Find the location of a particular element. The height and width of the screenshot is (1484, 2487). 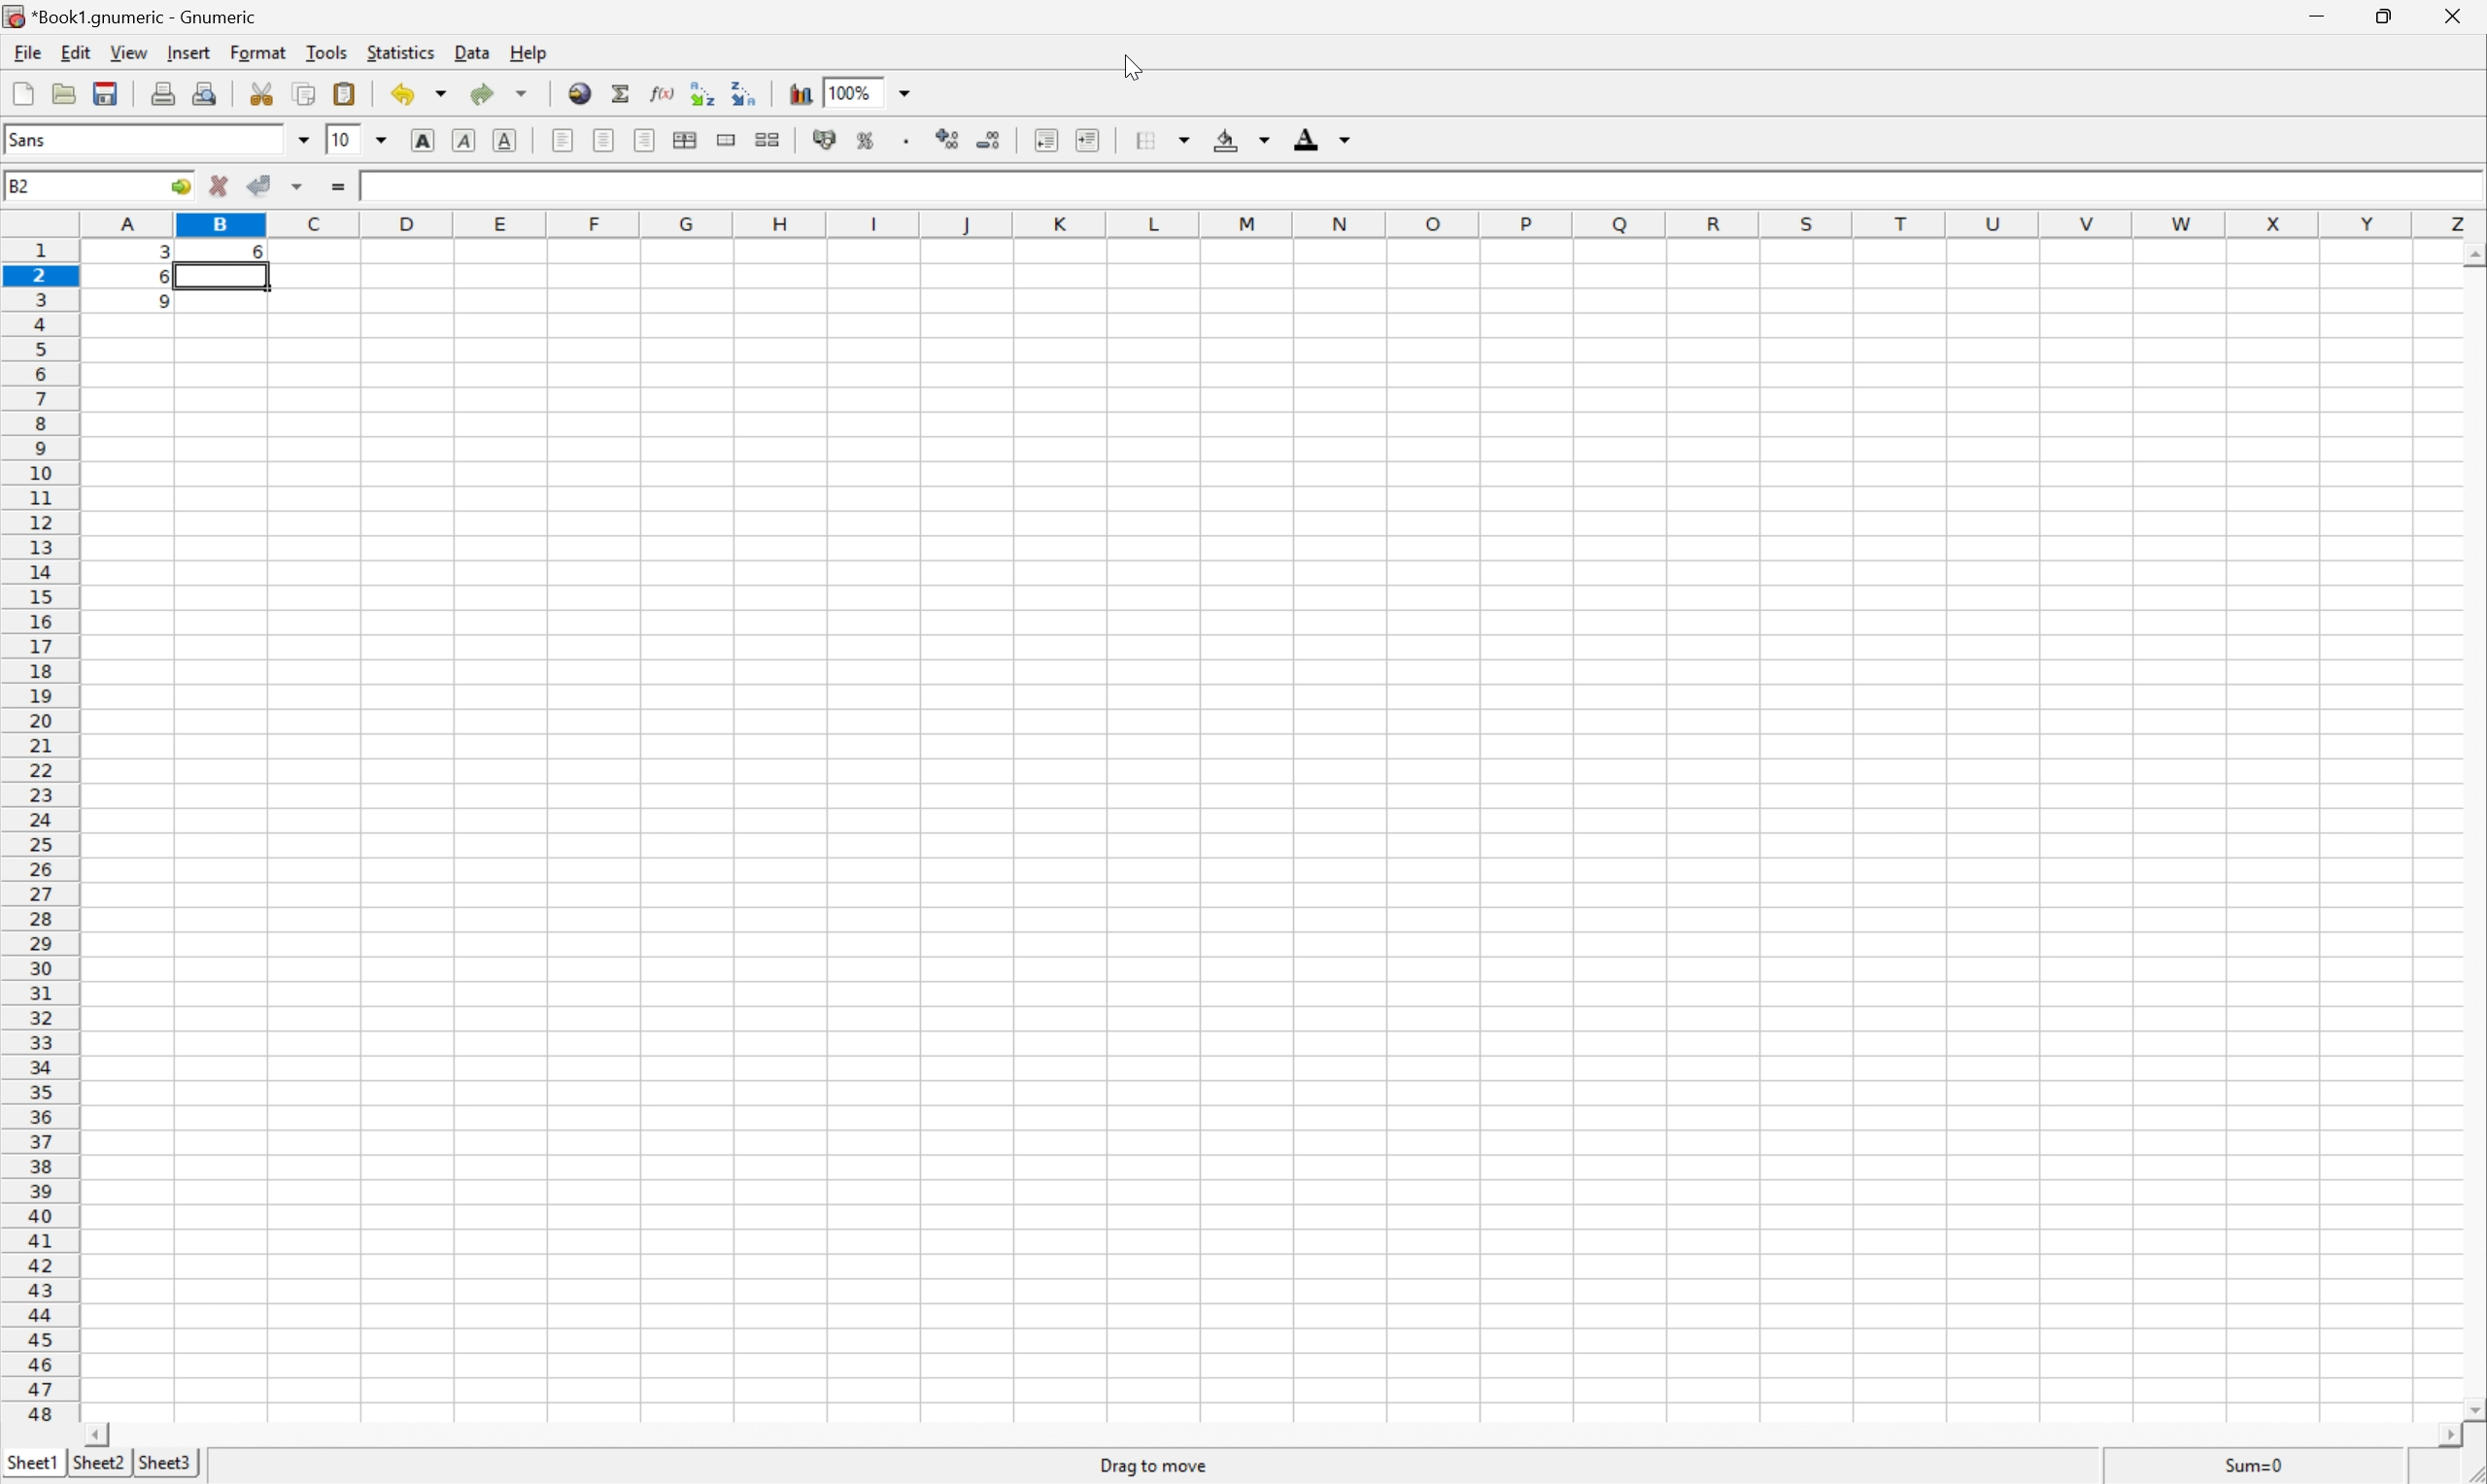

Create a new workbook is located at coordinates (22, 93).